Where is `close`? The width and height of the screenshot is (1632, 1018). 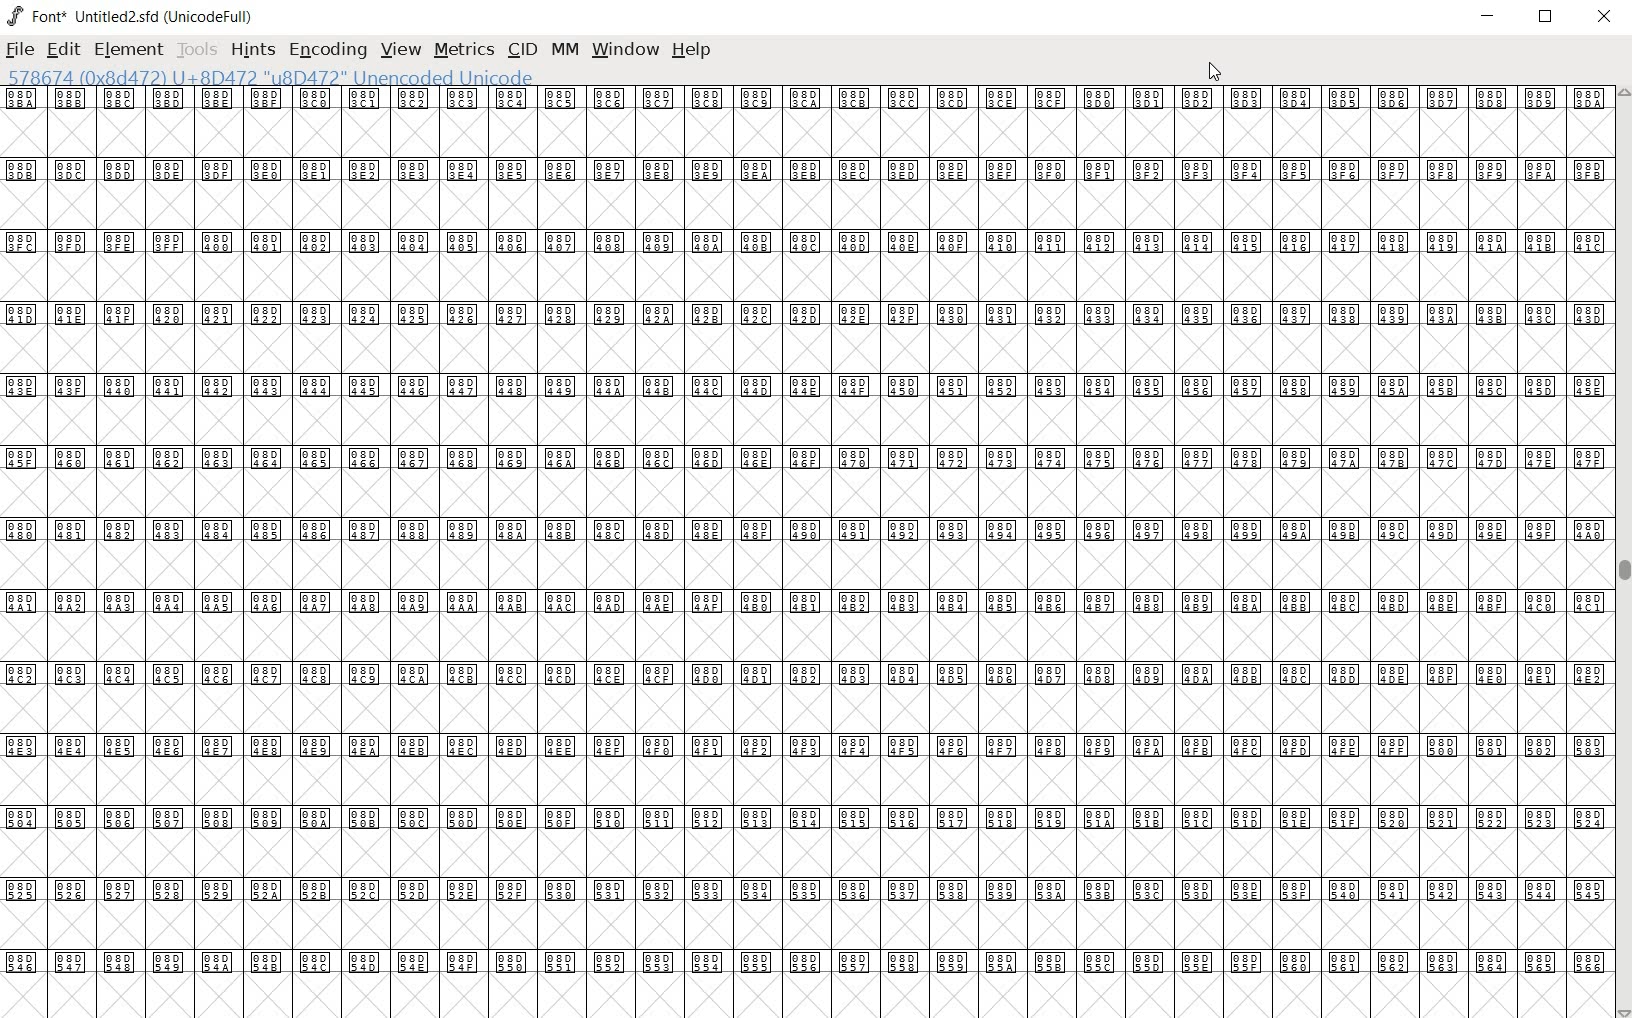
close is located at coordinates (1217, 73).